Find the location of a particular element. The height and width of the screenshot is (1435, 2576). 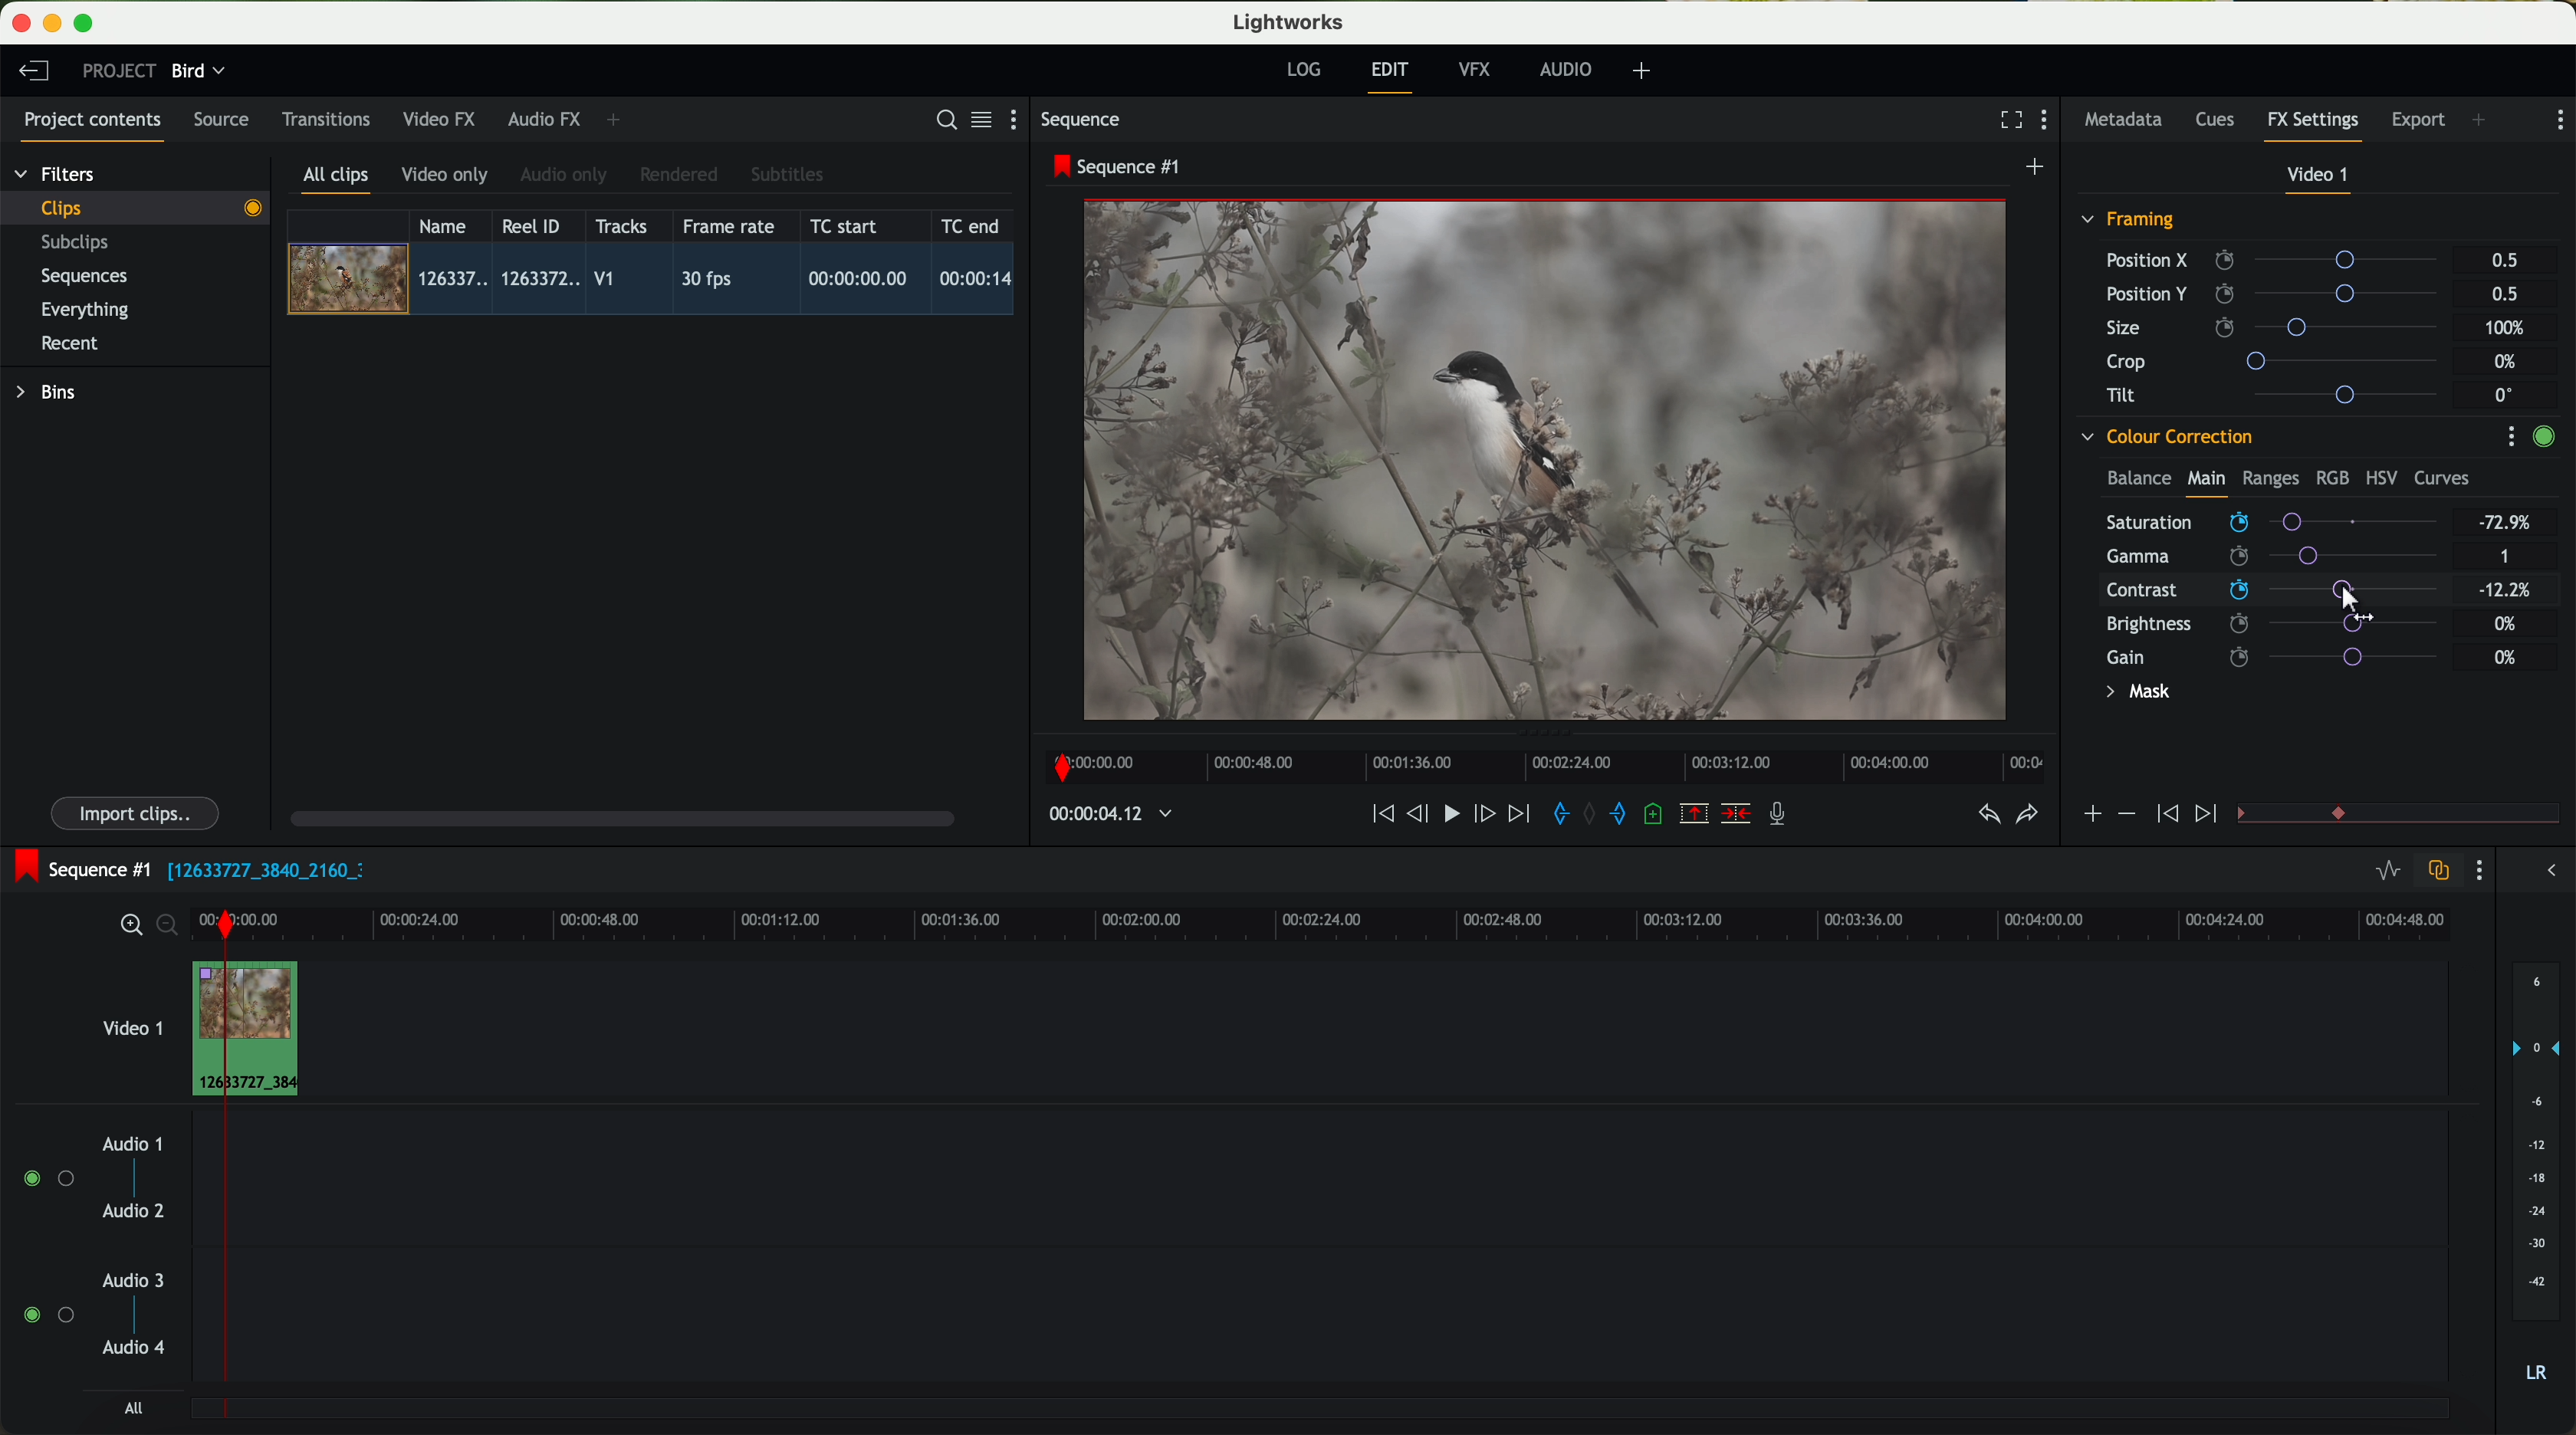

framing is located at coordinates (2129, 222).